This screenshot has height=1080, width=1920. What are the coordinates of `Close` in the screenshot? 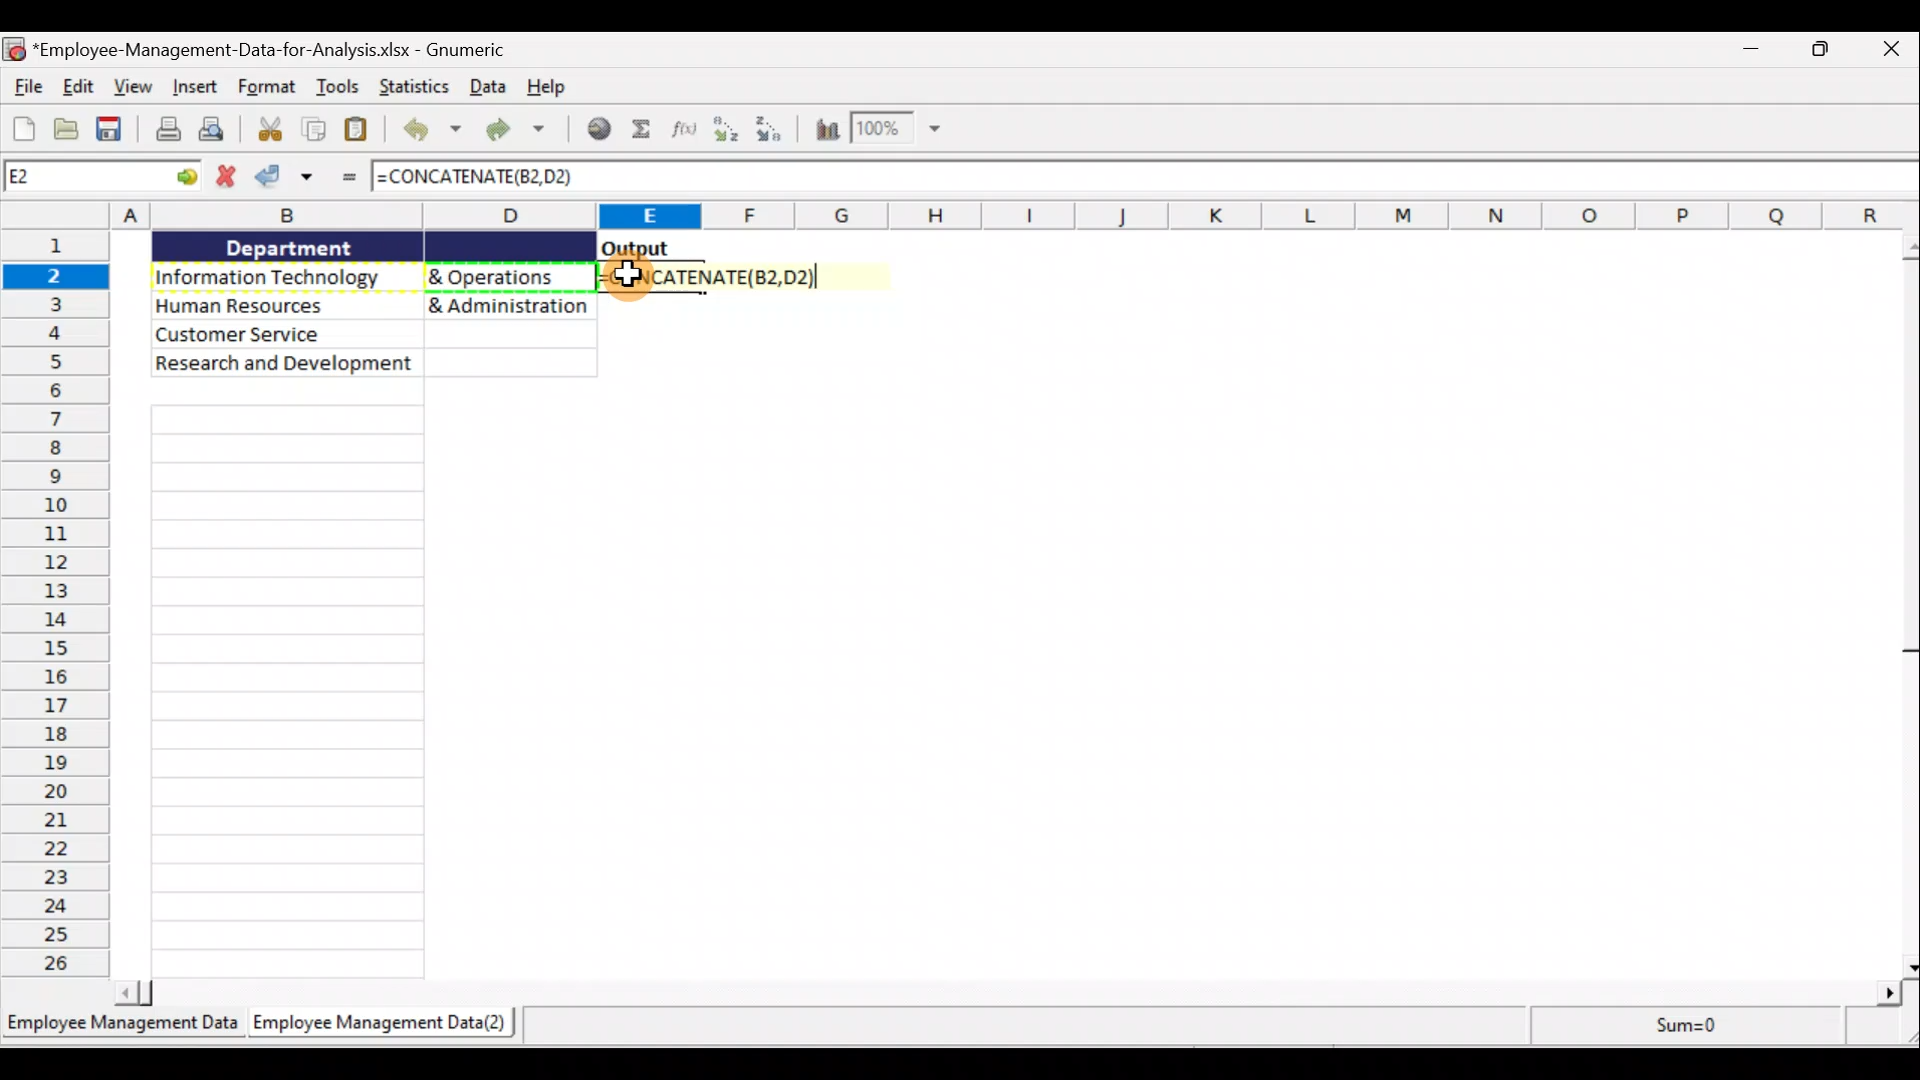 It's located at (1890, 53).